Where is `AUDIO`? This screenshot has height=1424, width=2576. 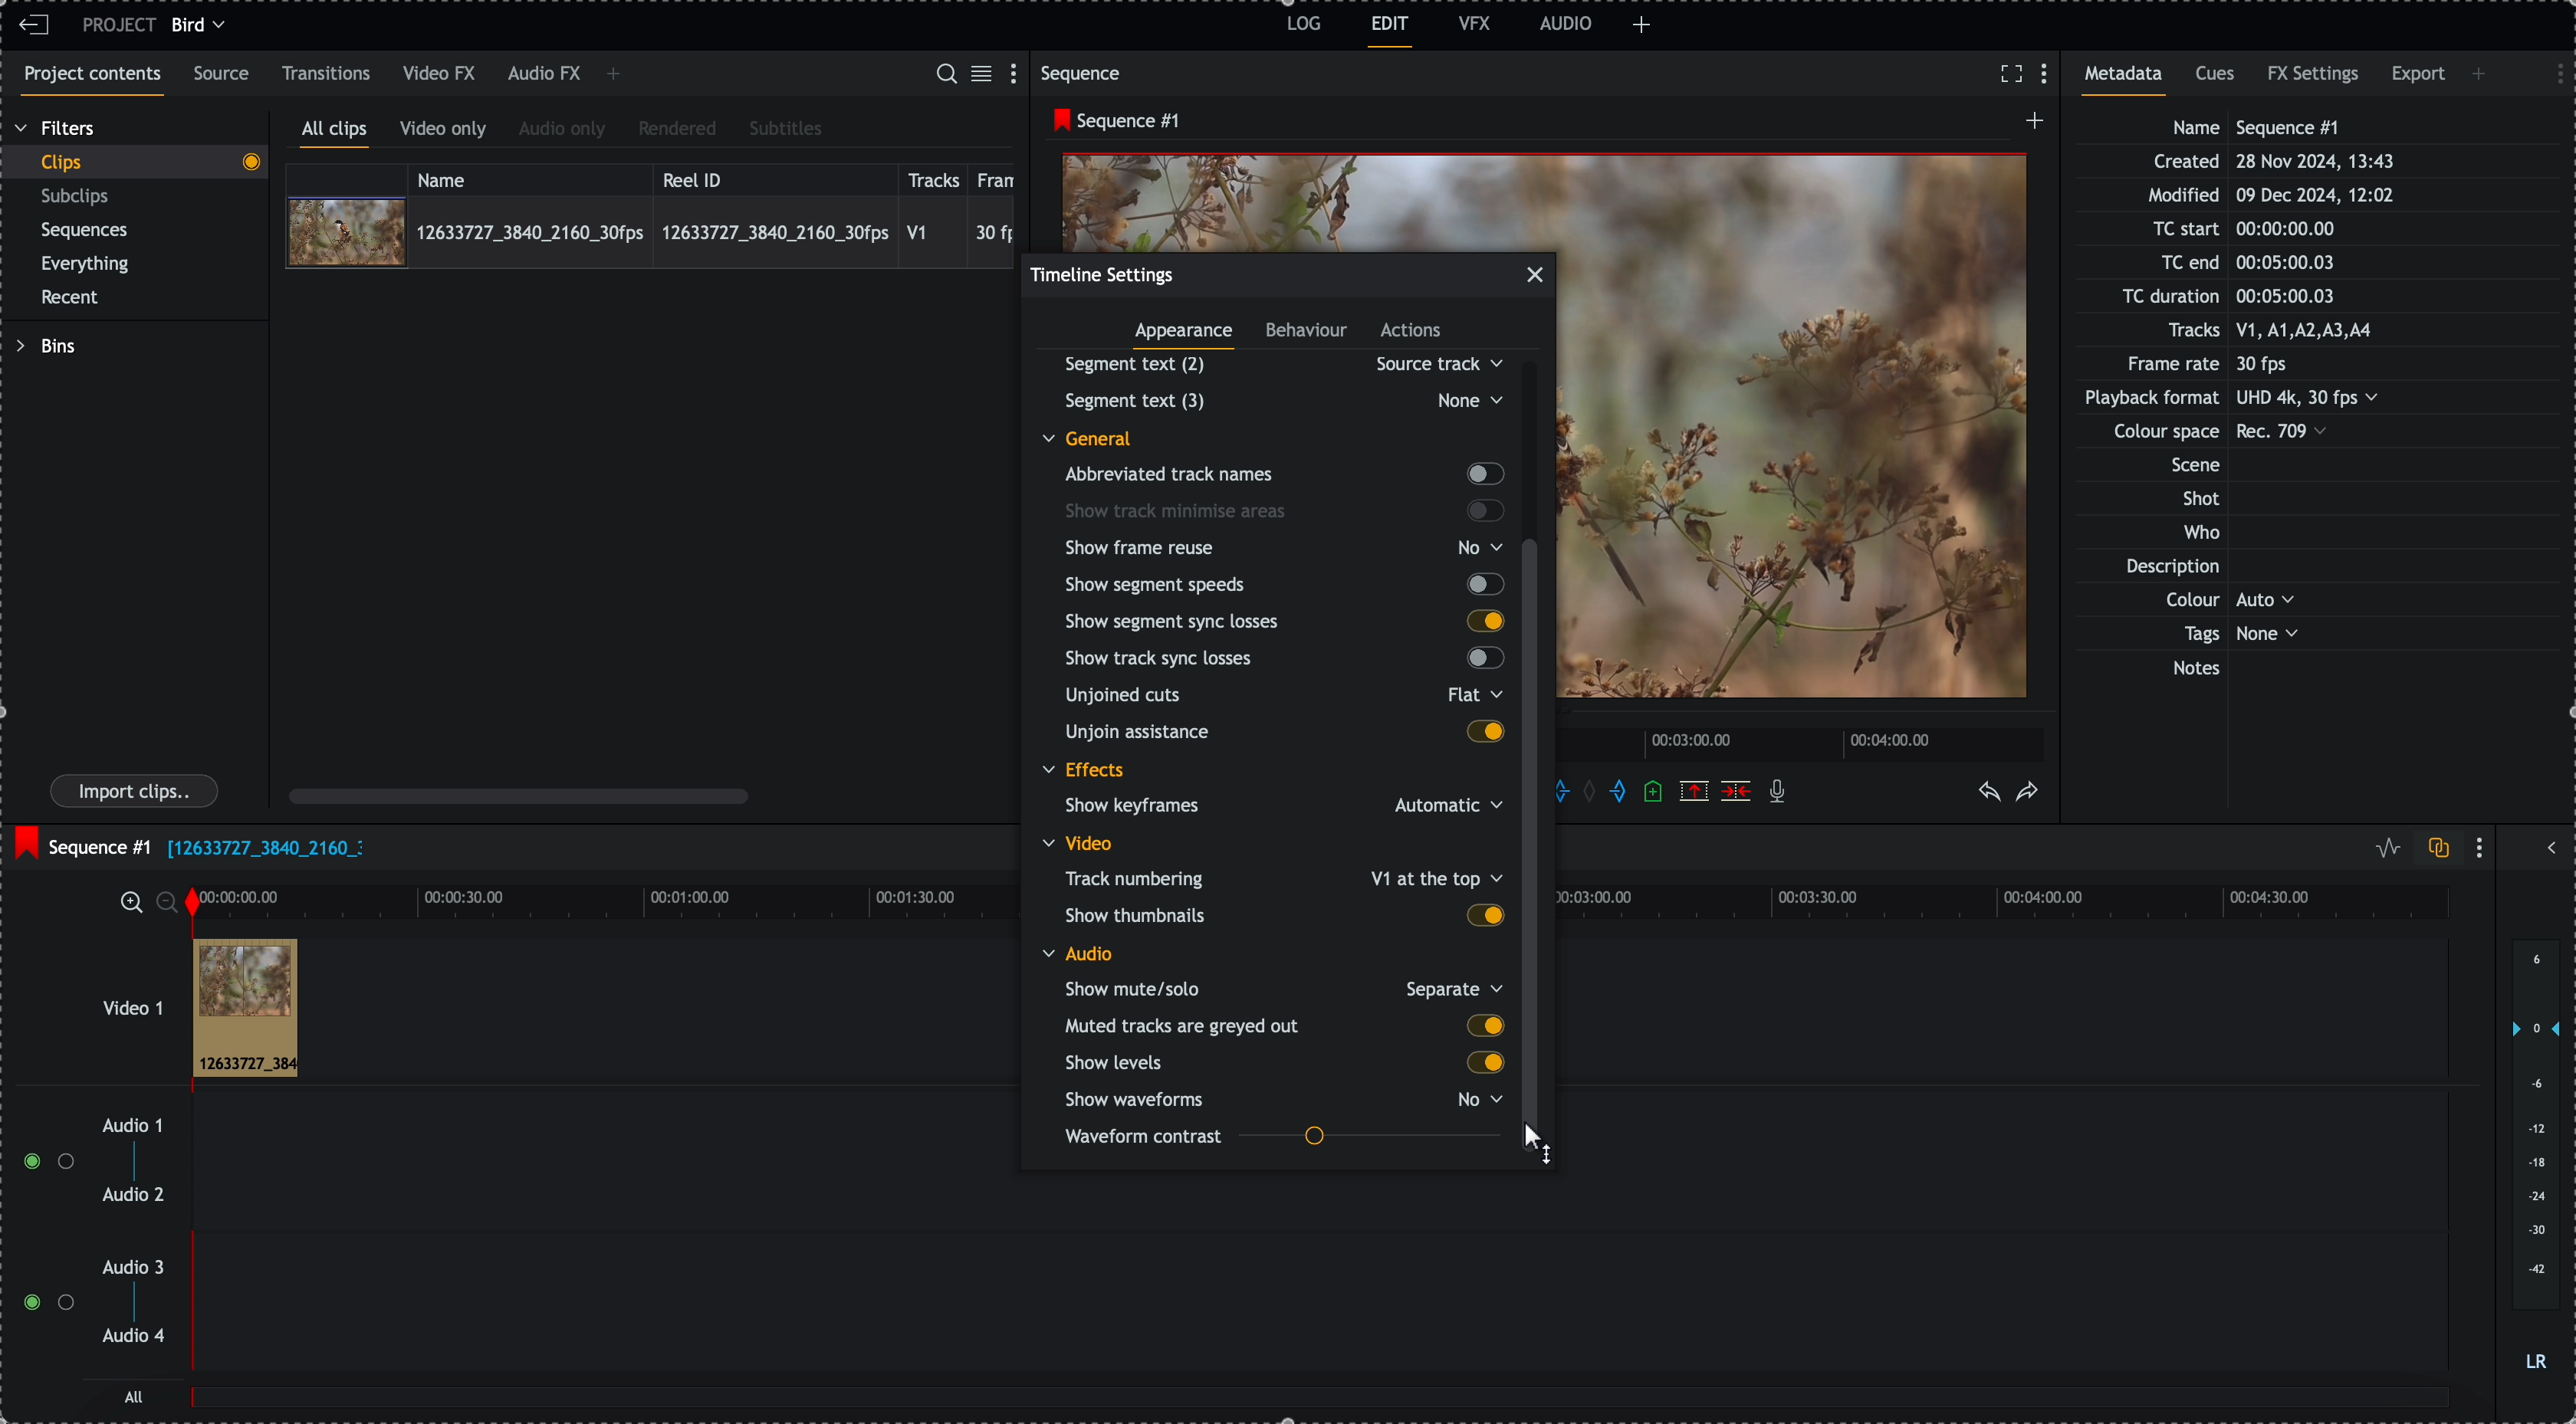 AUDIO is located at coordinates (1566, 23).